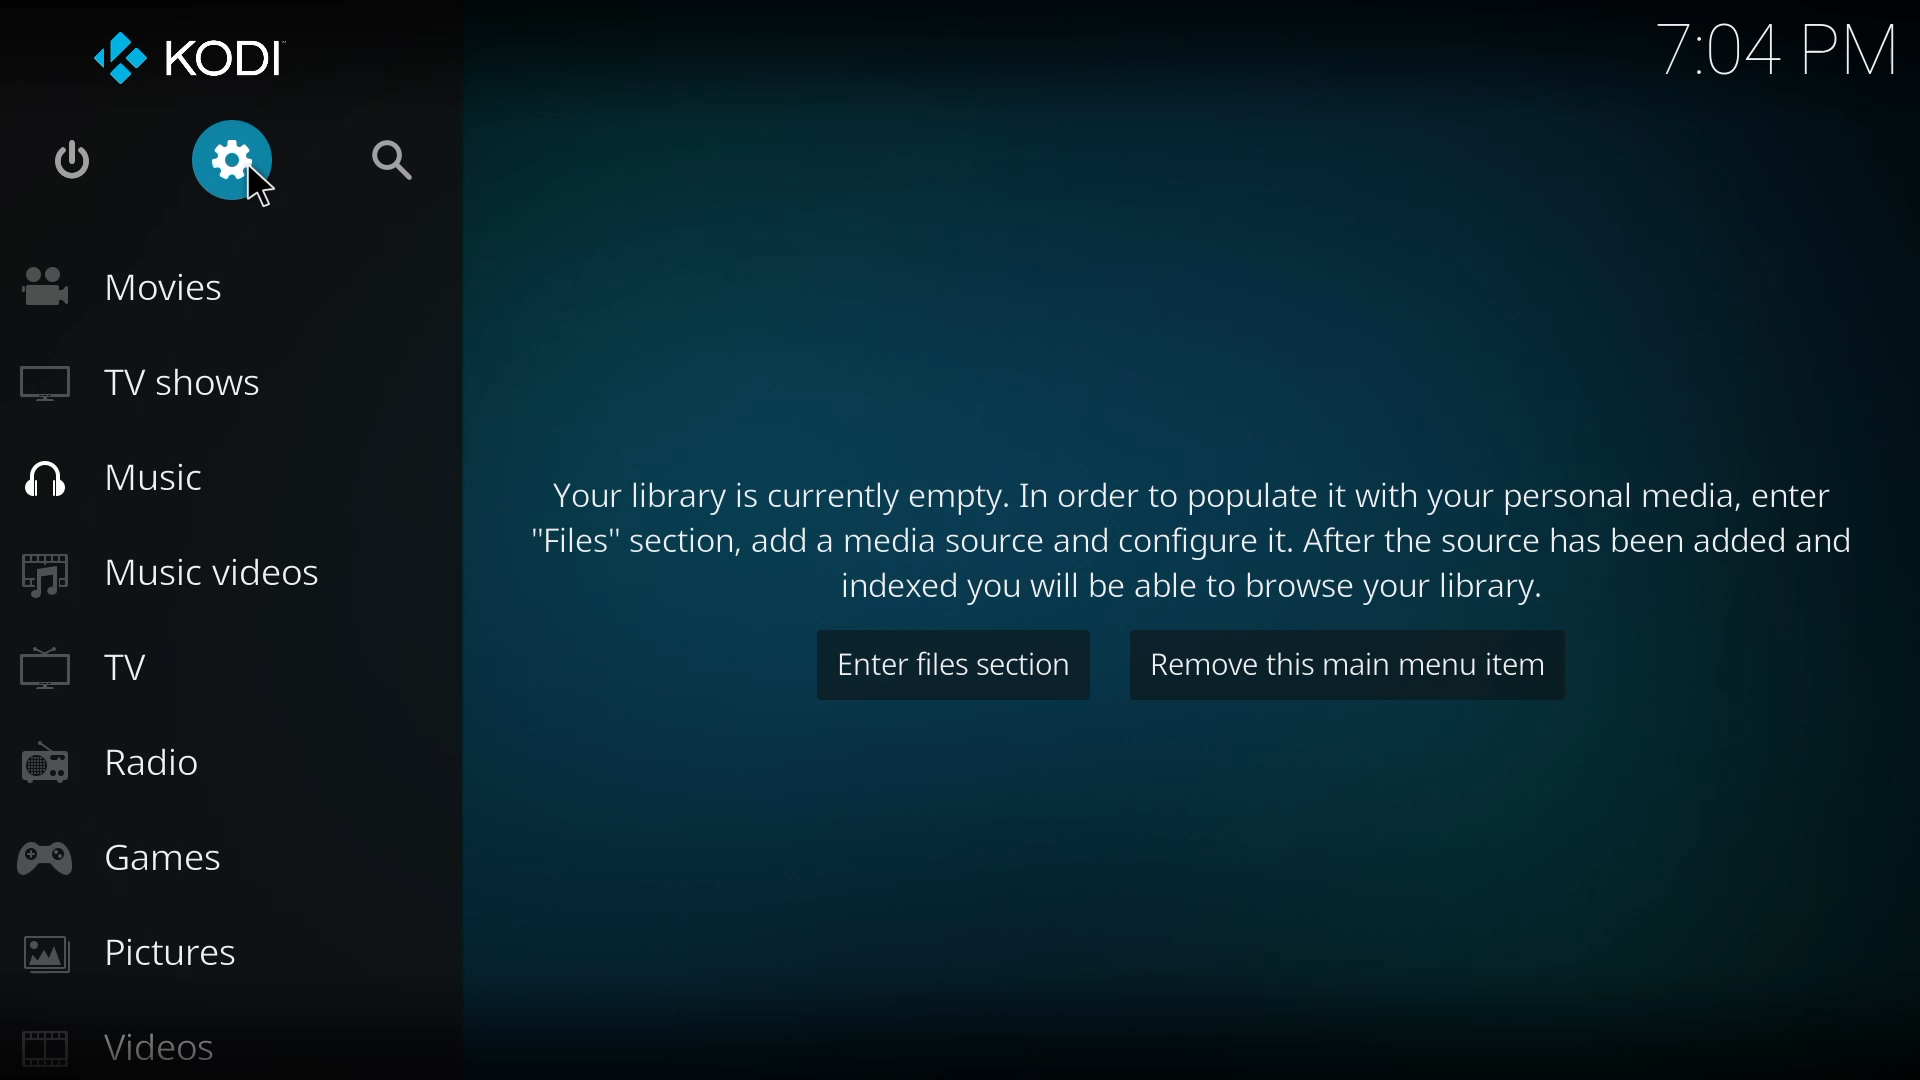  What do you see at coordinates (111, 761) in the screenshot?
I see `radio` at bounding box center [111, 761].